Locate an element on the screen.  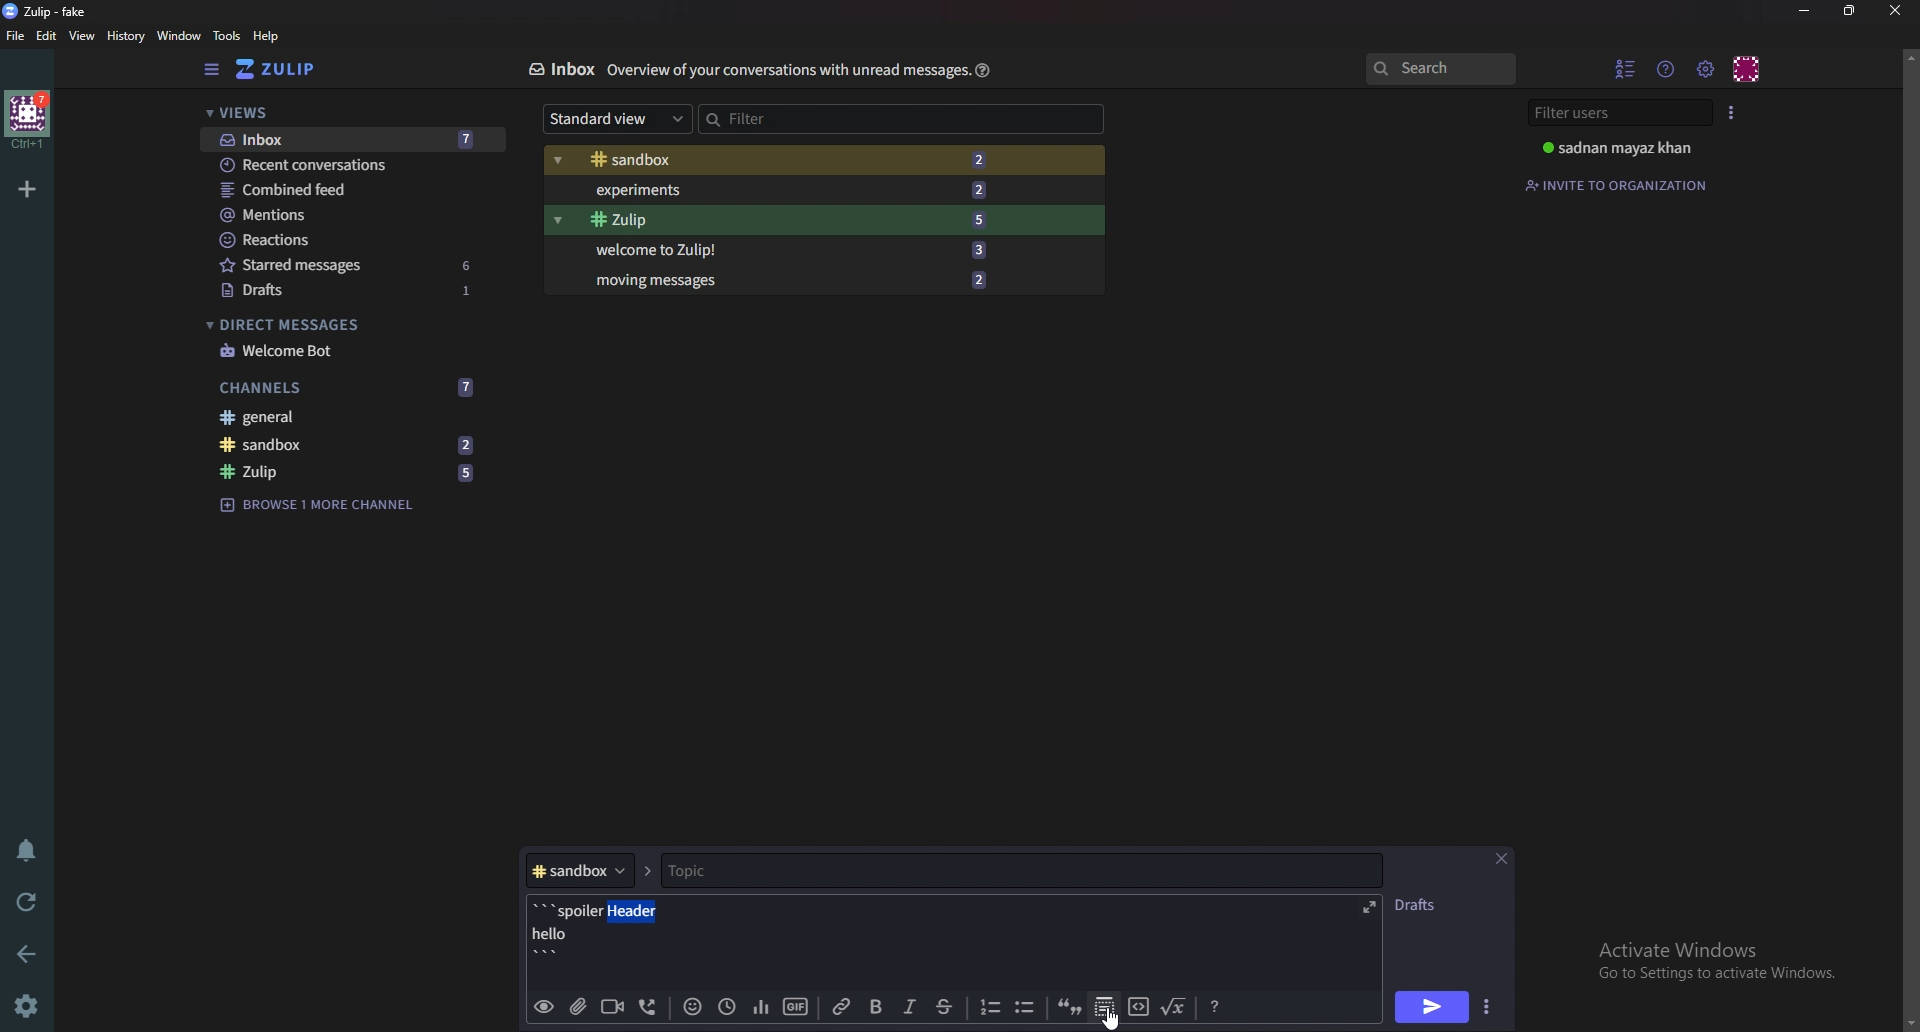
Moving messages is located at coordinates (790, 280).